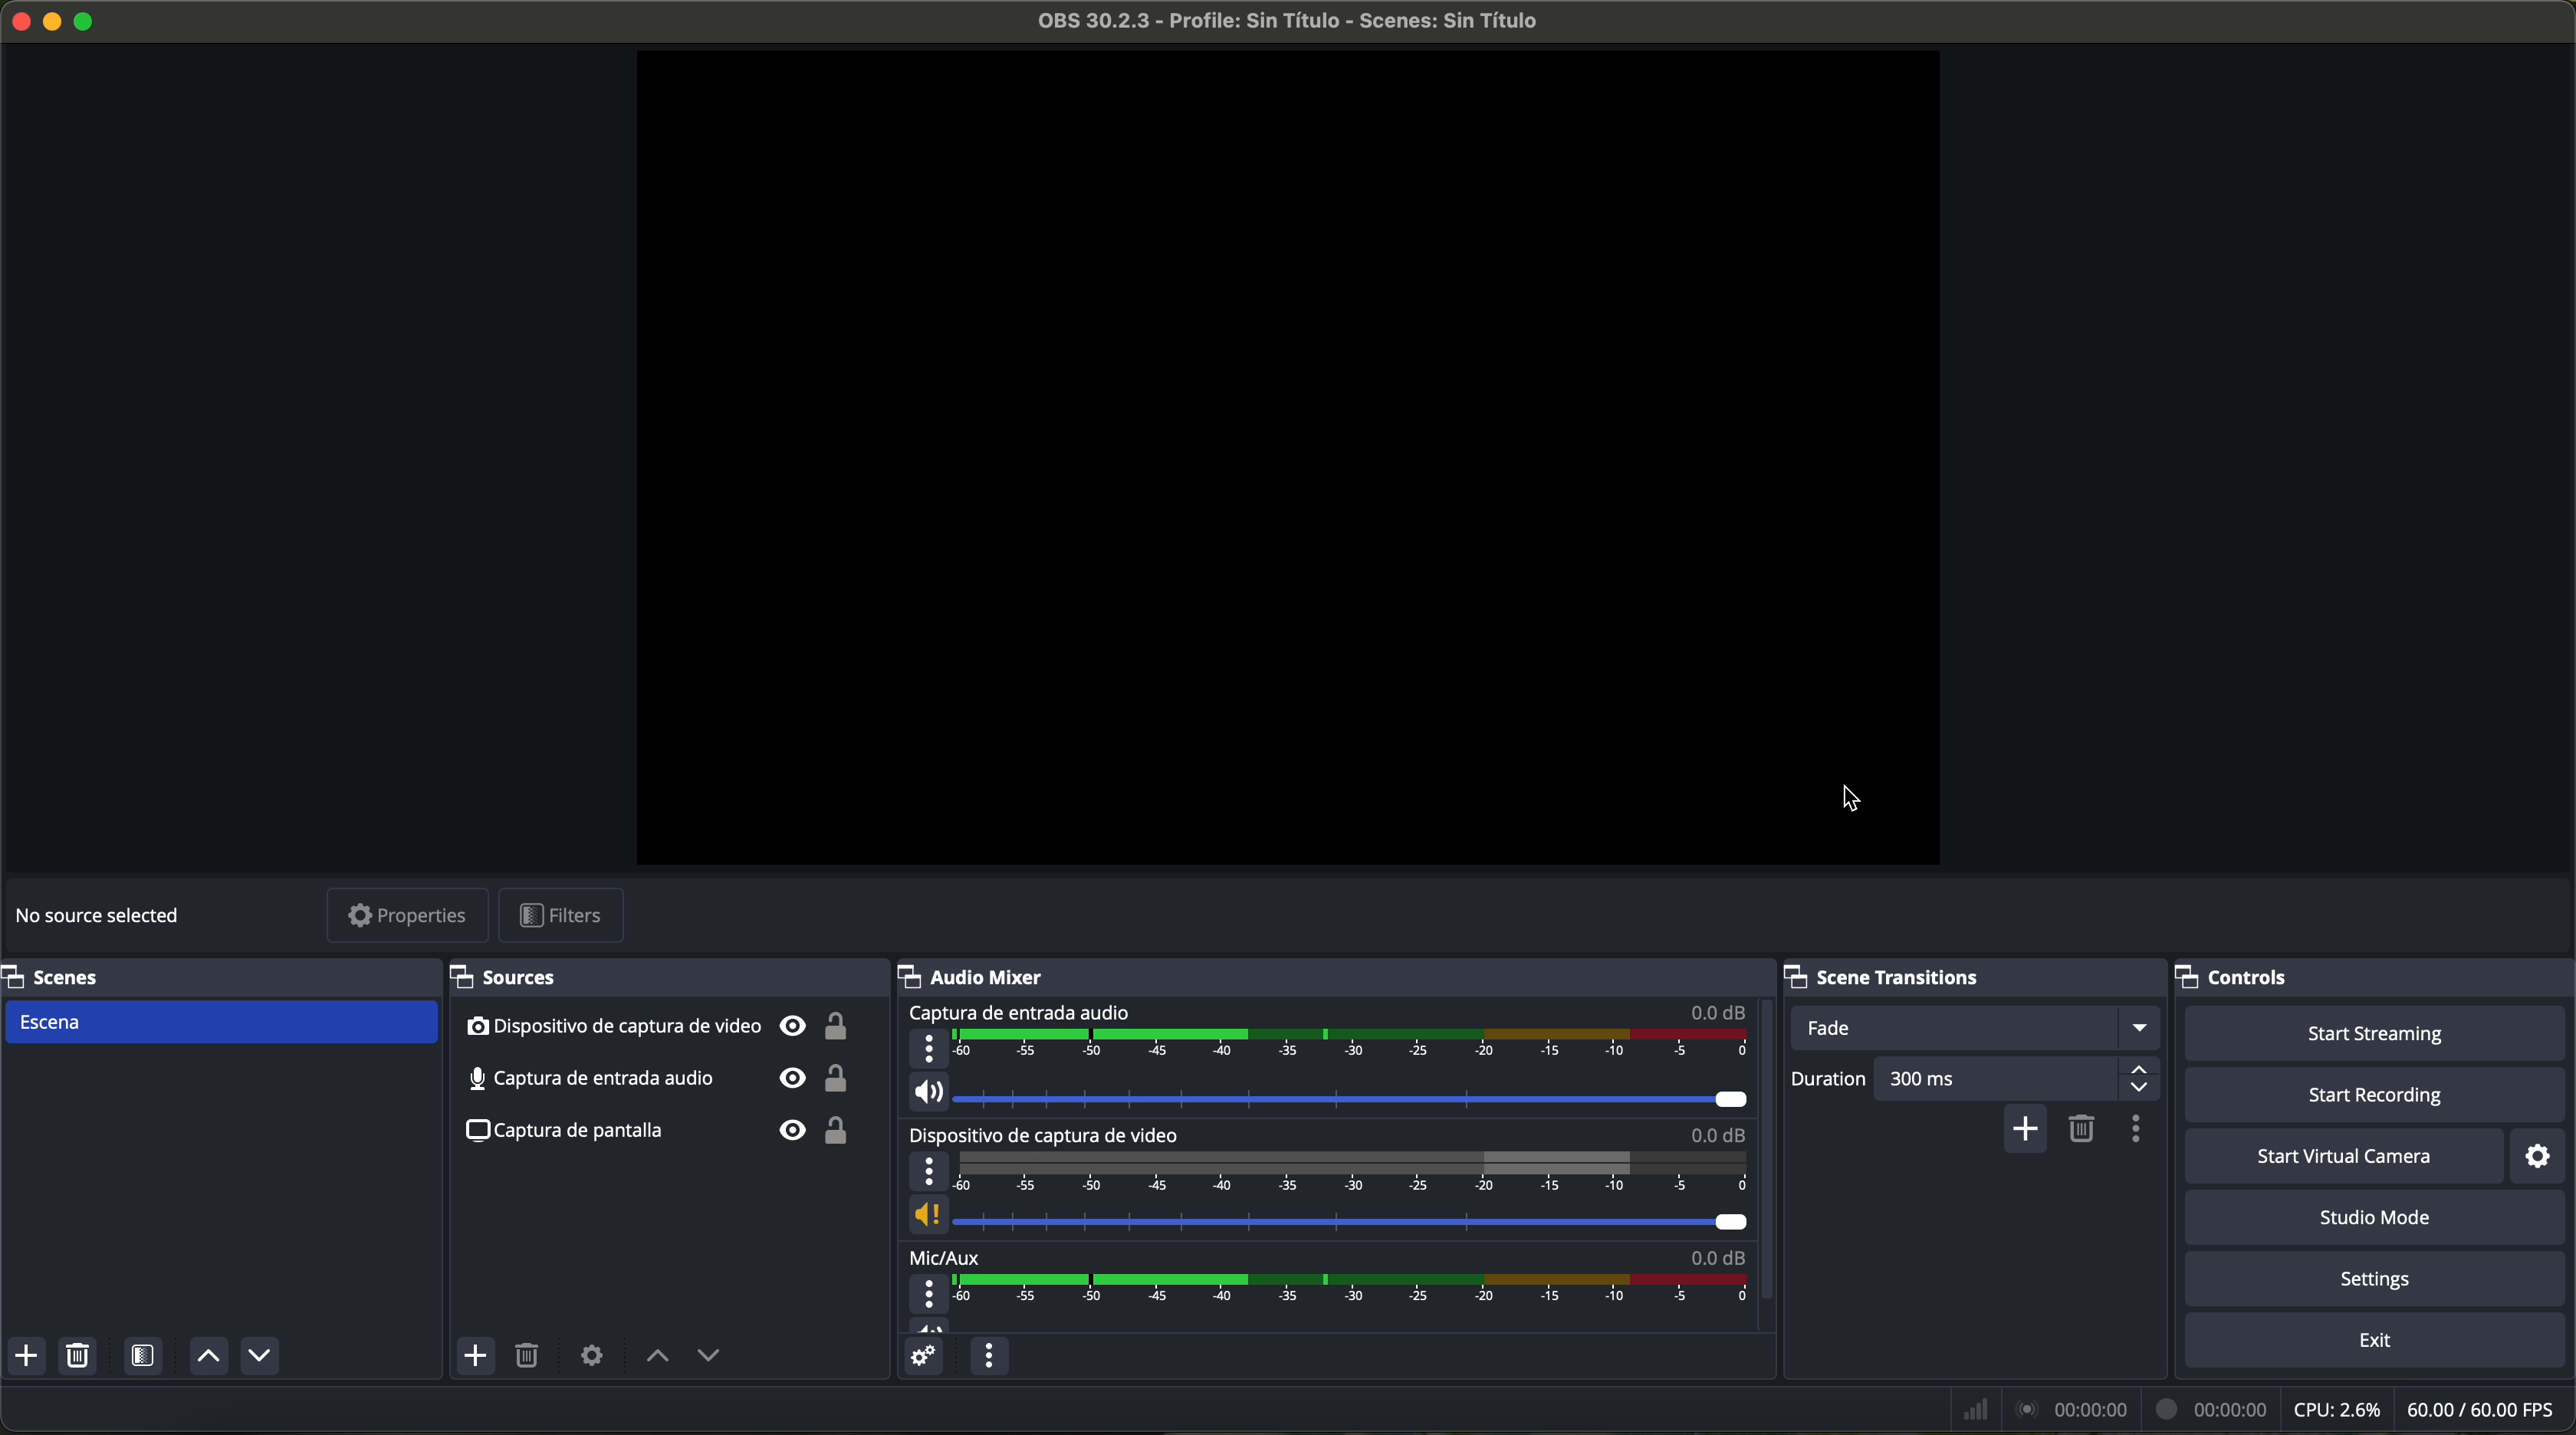 The height and width of the screenshot is (1435, 2576). What do you see at coordinates (146, 1359) in the screenshot?
I see `open scene filters` at bounding box center [146, 1359].